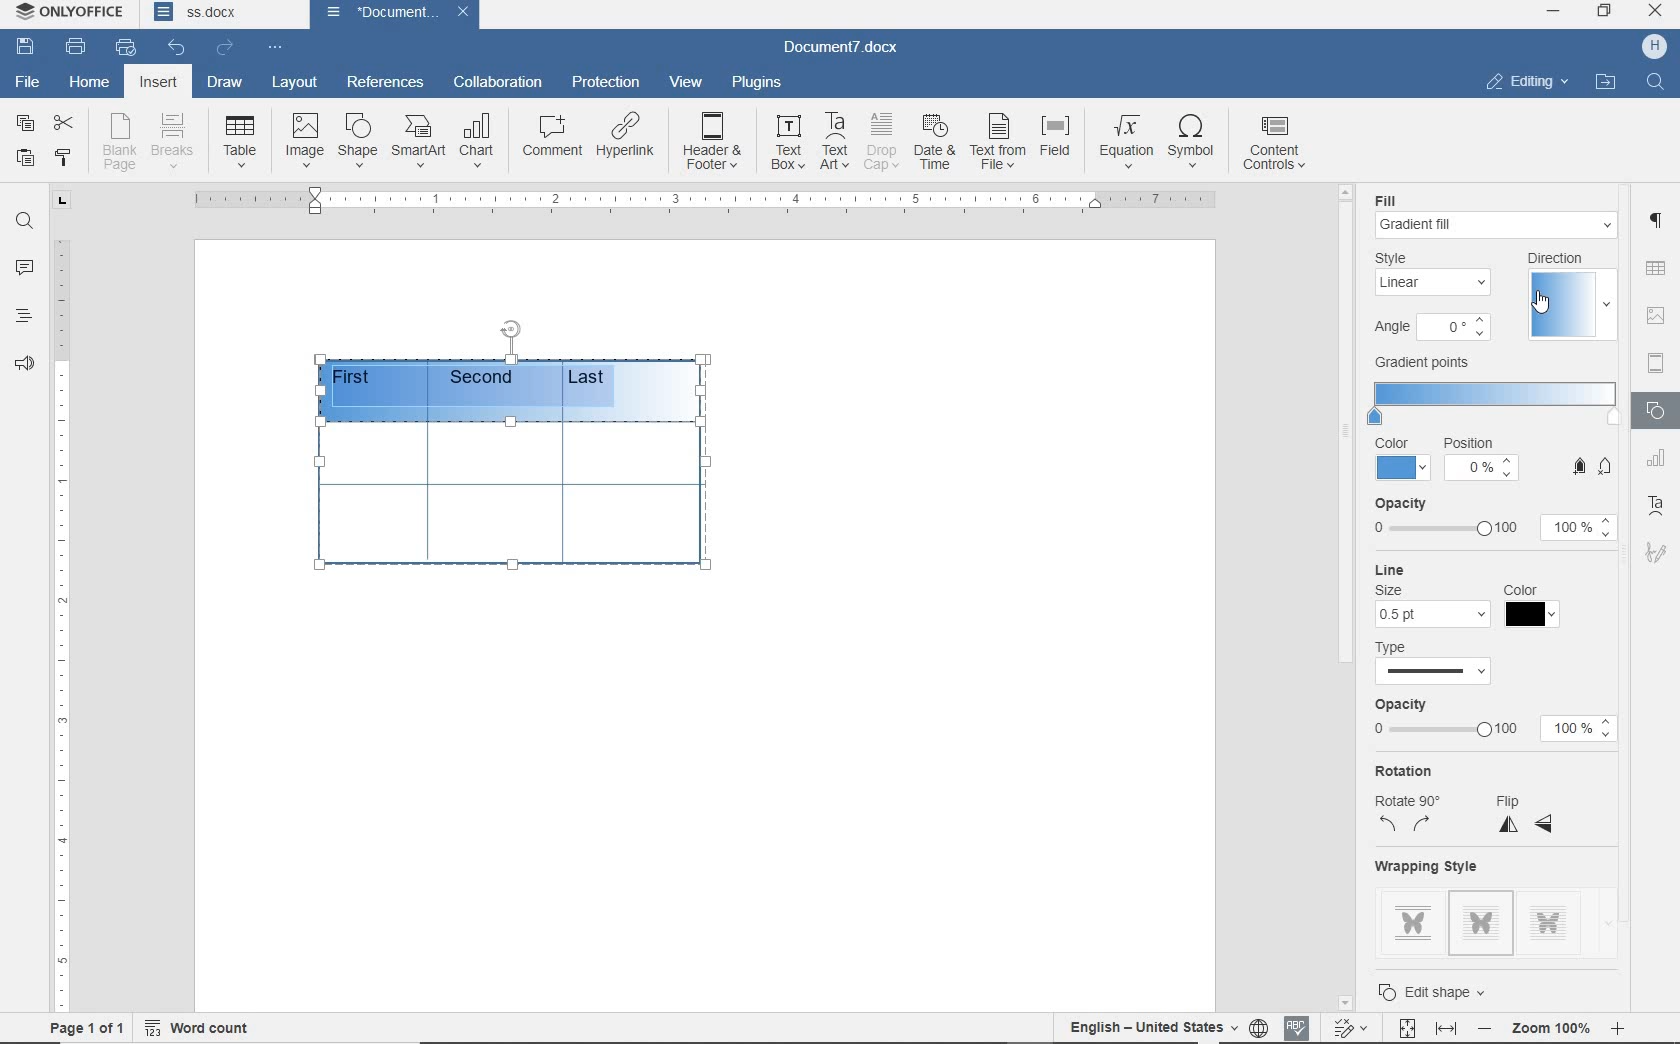  I want to click on scrollbar, so click(1346, 597).